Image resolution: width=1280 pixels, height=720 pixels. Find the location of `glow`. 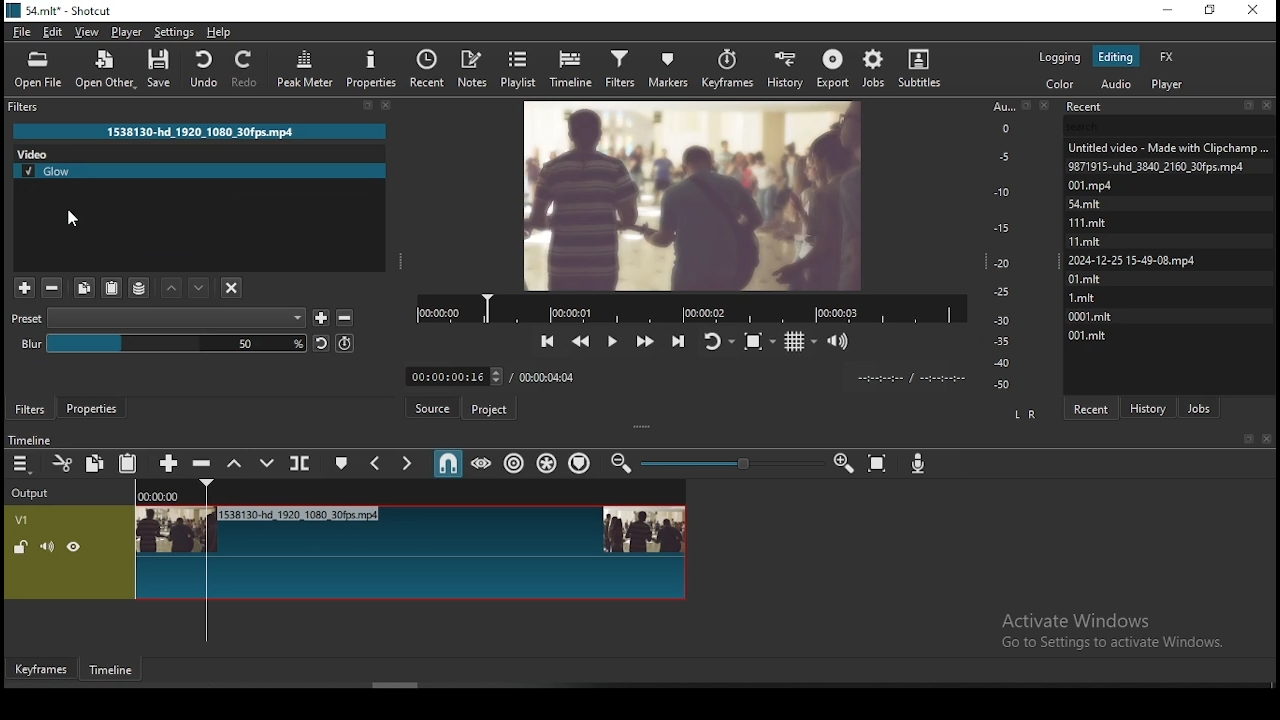

glow is located at coordinates (202, 170).